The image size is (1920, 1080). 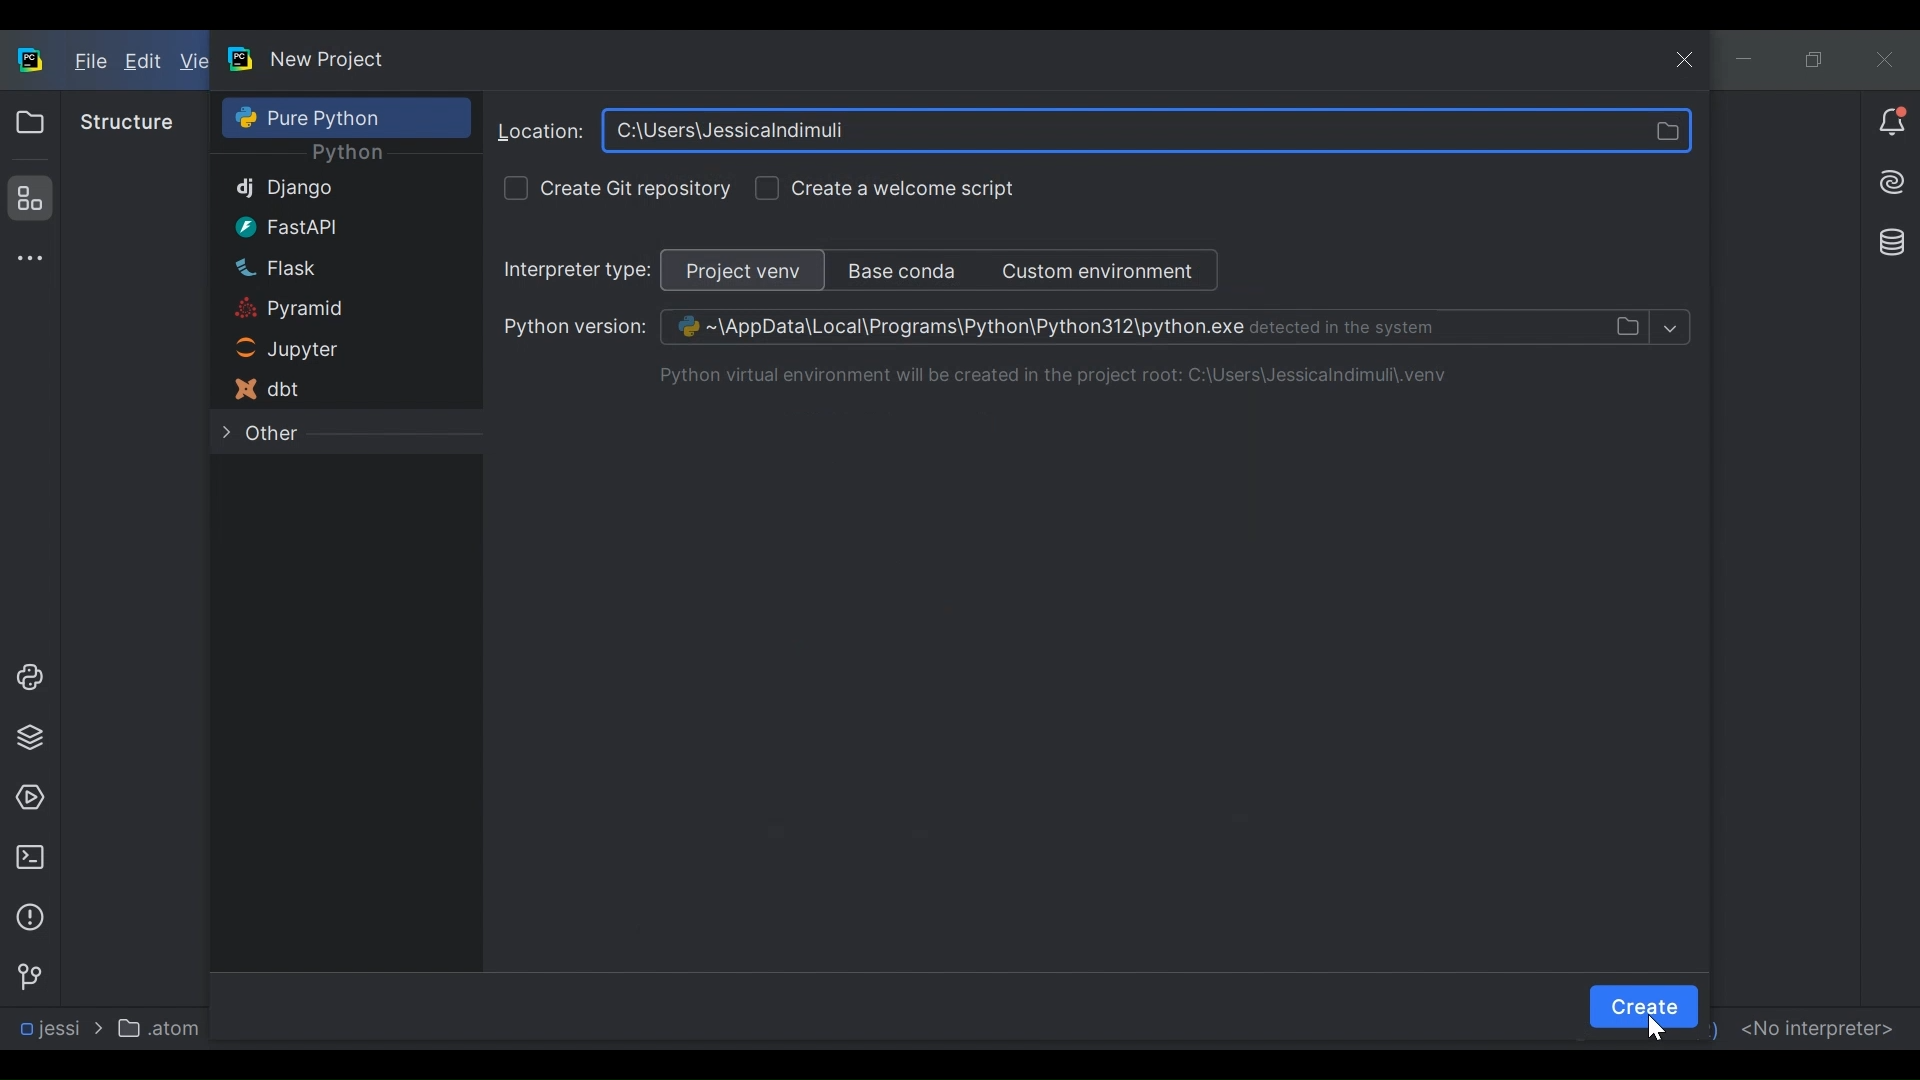 What do you see at coordinates (26, 198) in the screenshot?
I see `Structure` at bounding box center [26, 198].